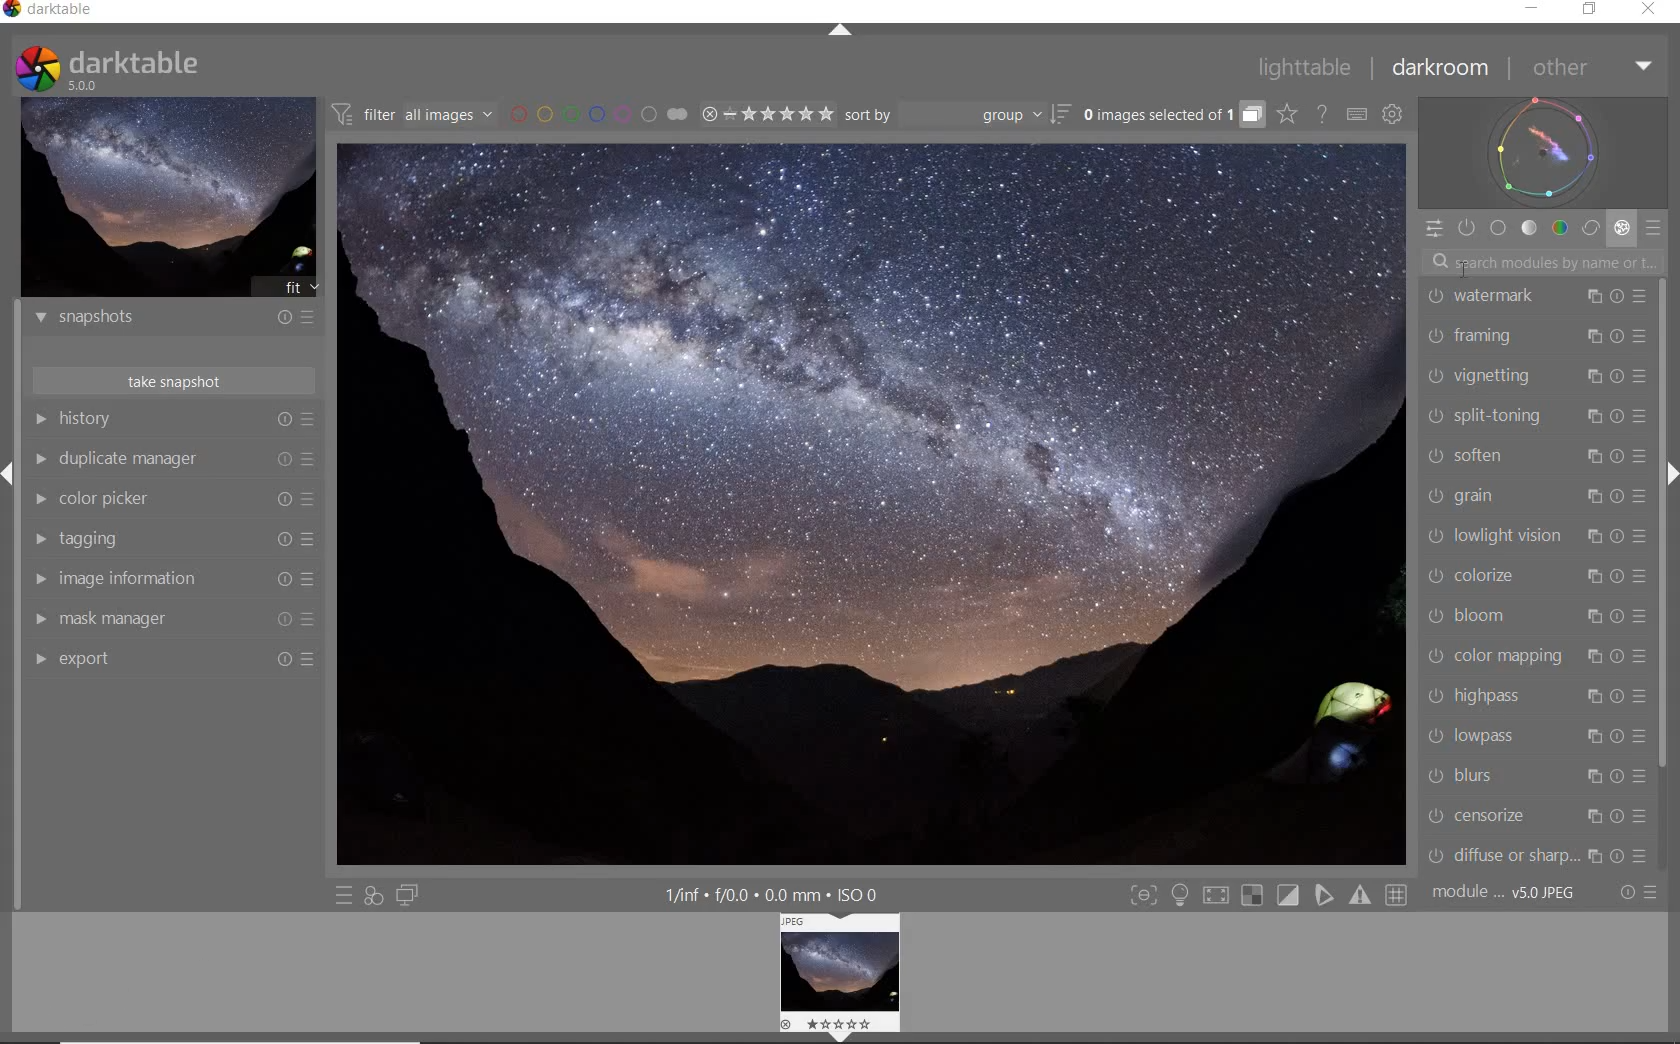 The height and width of the screenshot is (1044, 1680). What do you see at coordinates (282, 455) in the screenshot?
I see `reset` at bounding box center [282, 455].